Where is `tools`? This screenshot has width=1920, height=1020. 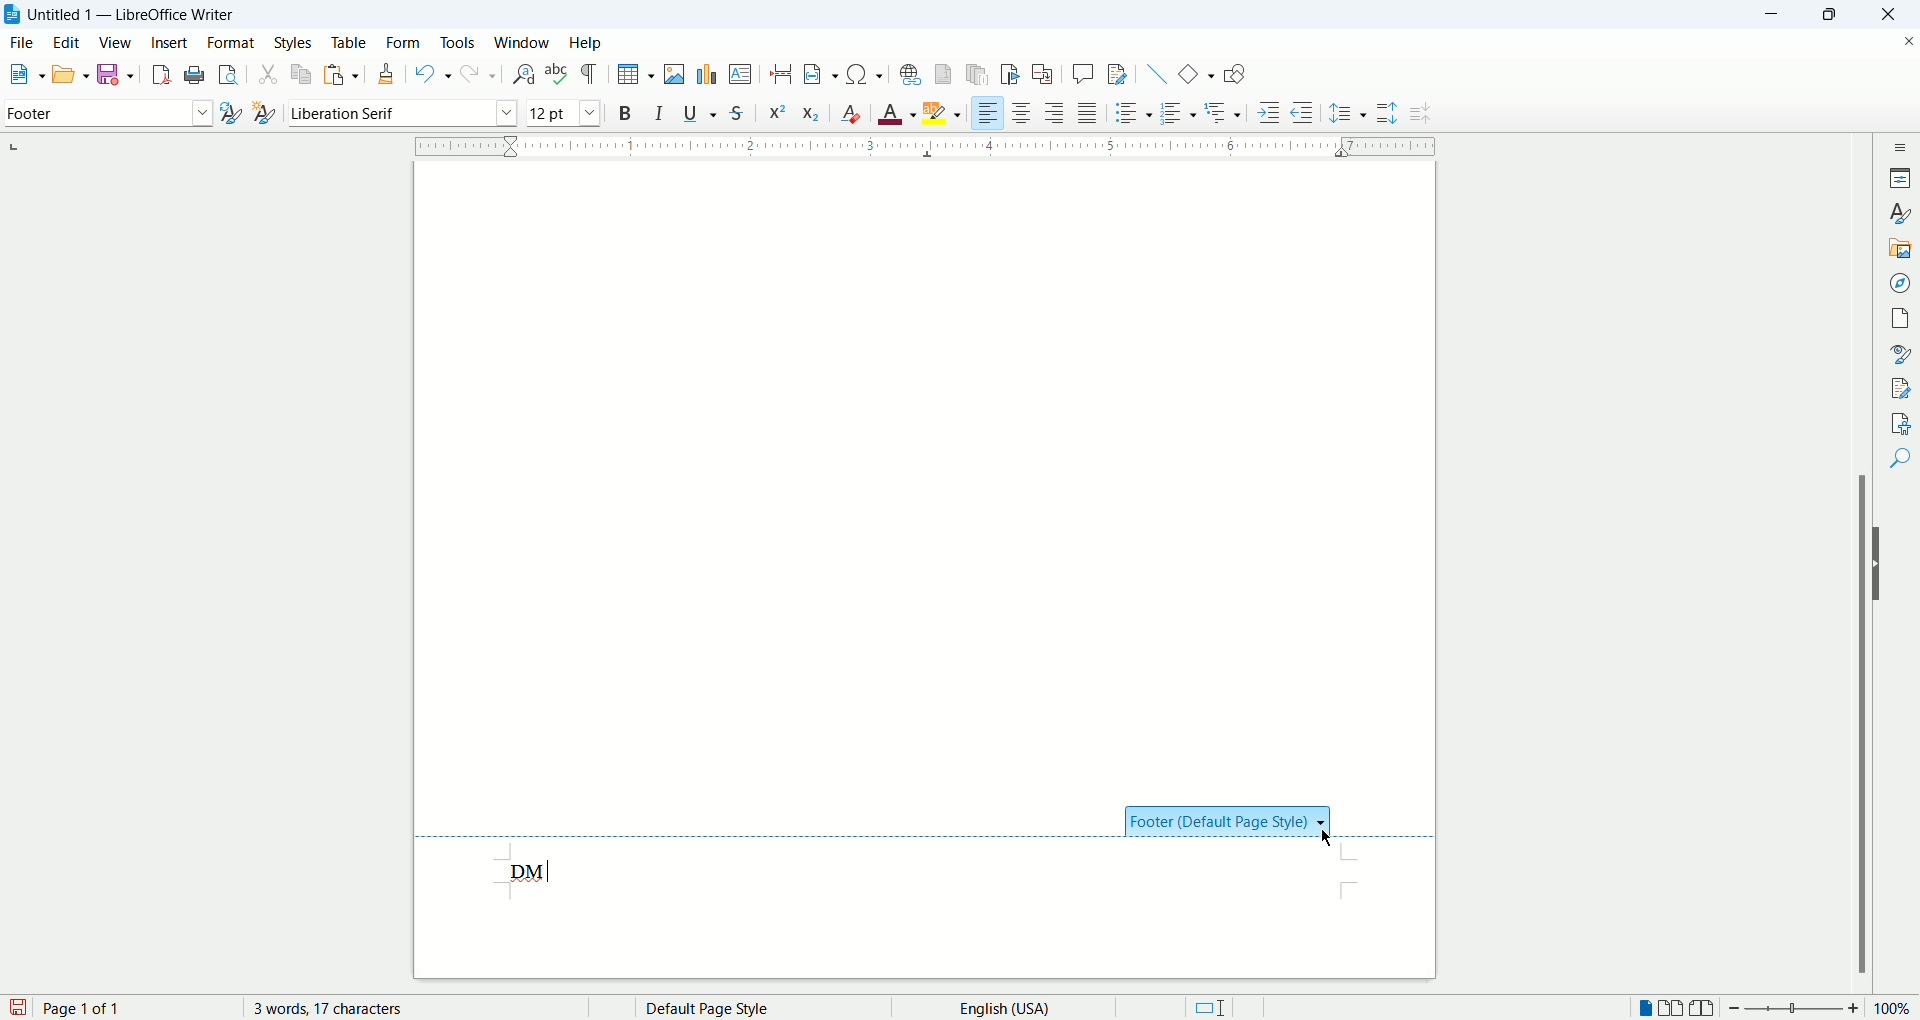
tools is located at coordinates (460, 41).